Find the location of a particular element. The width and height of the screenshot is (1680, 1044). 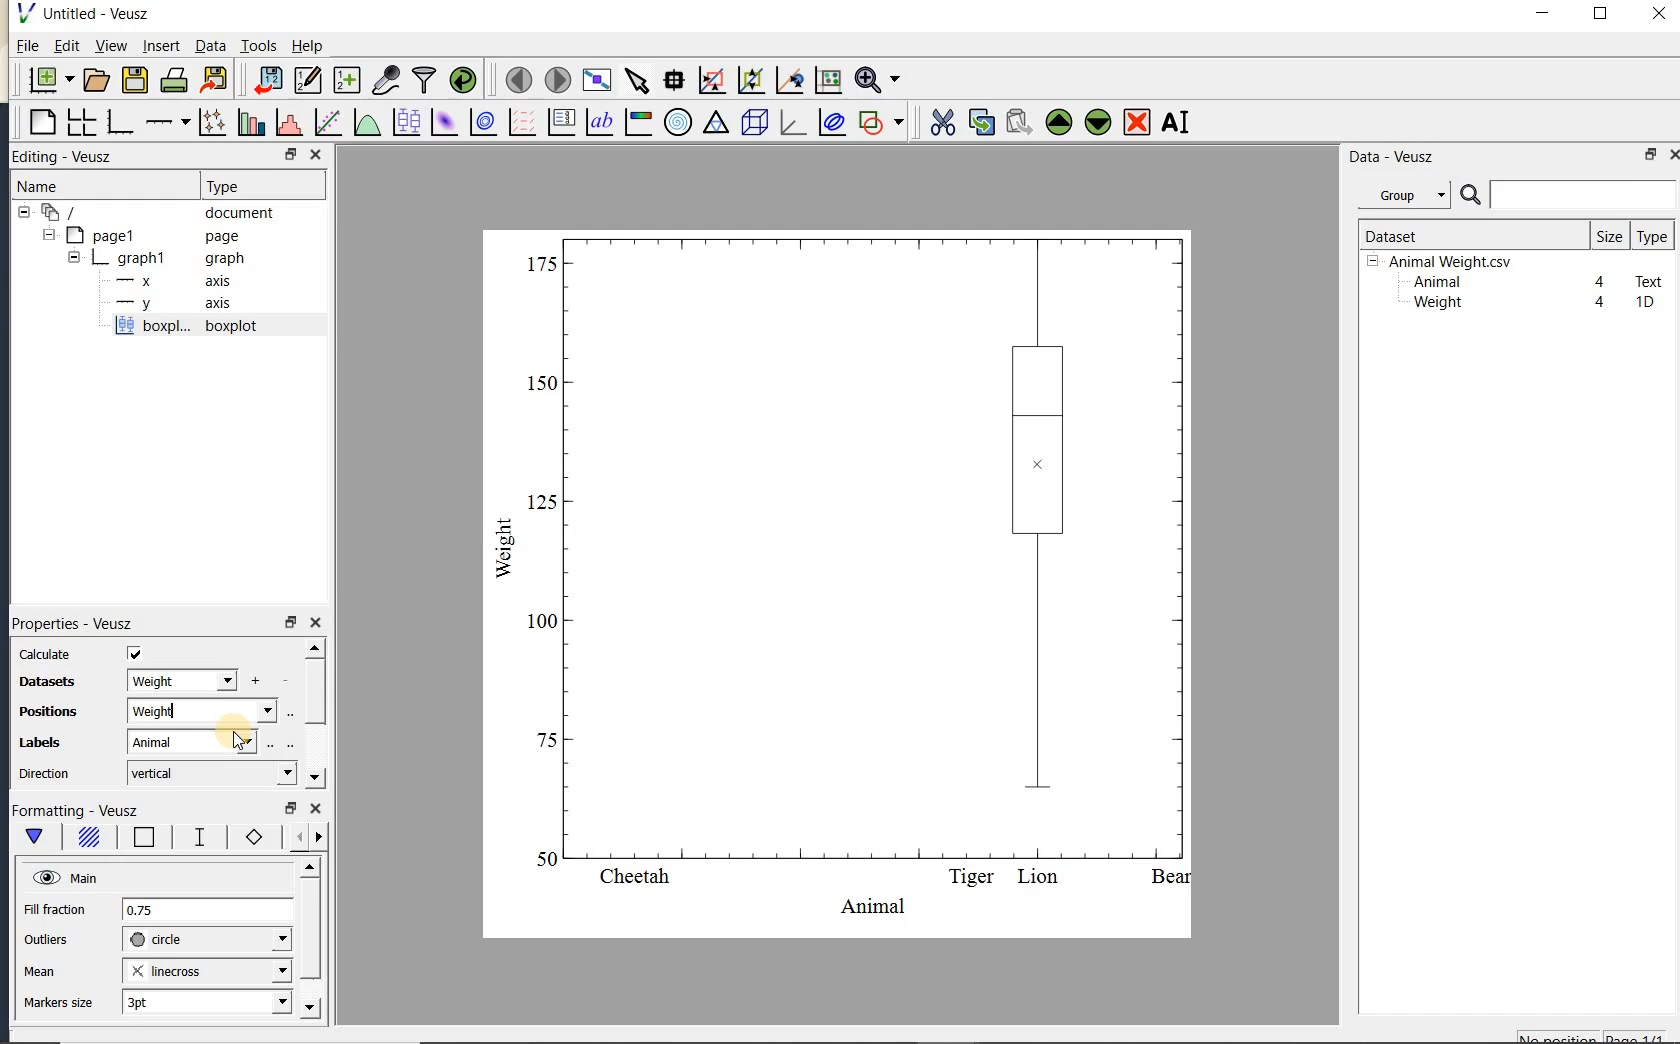

search datasets is located at coordinates (1568, 195).